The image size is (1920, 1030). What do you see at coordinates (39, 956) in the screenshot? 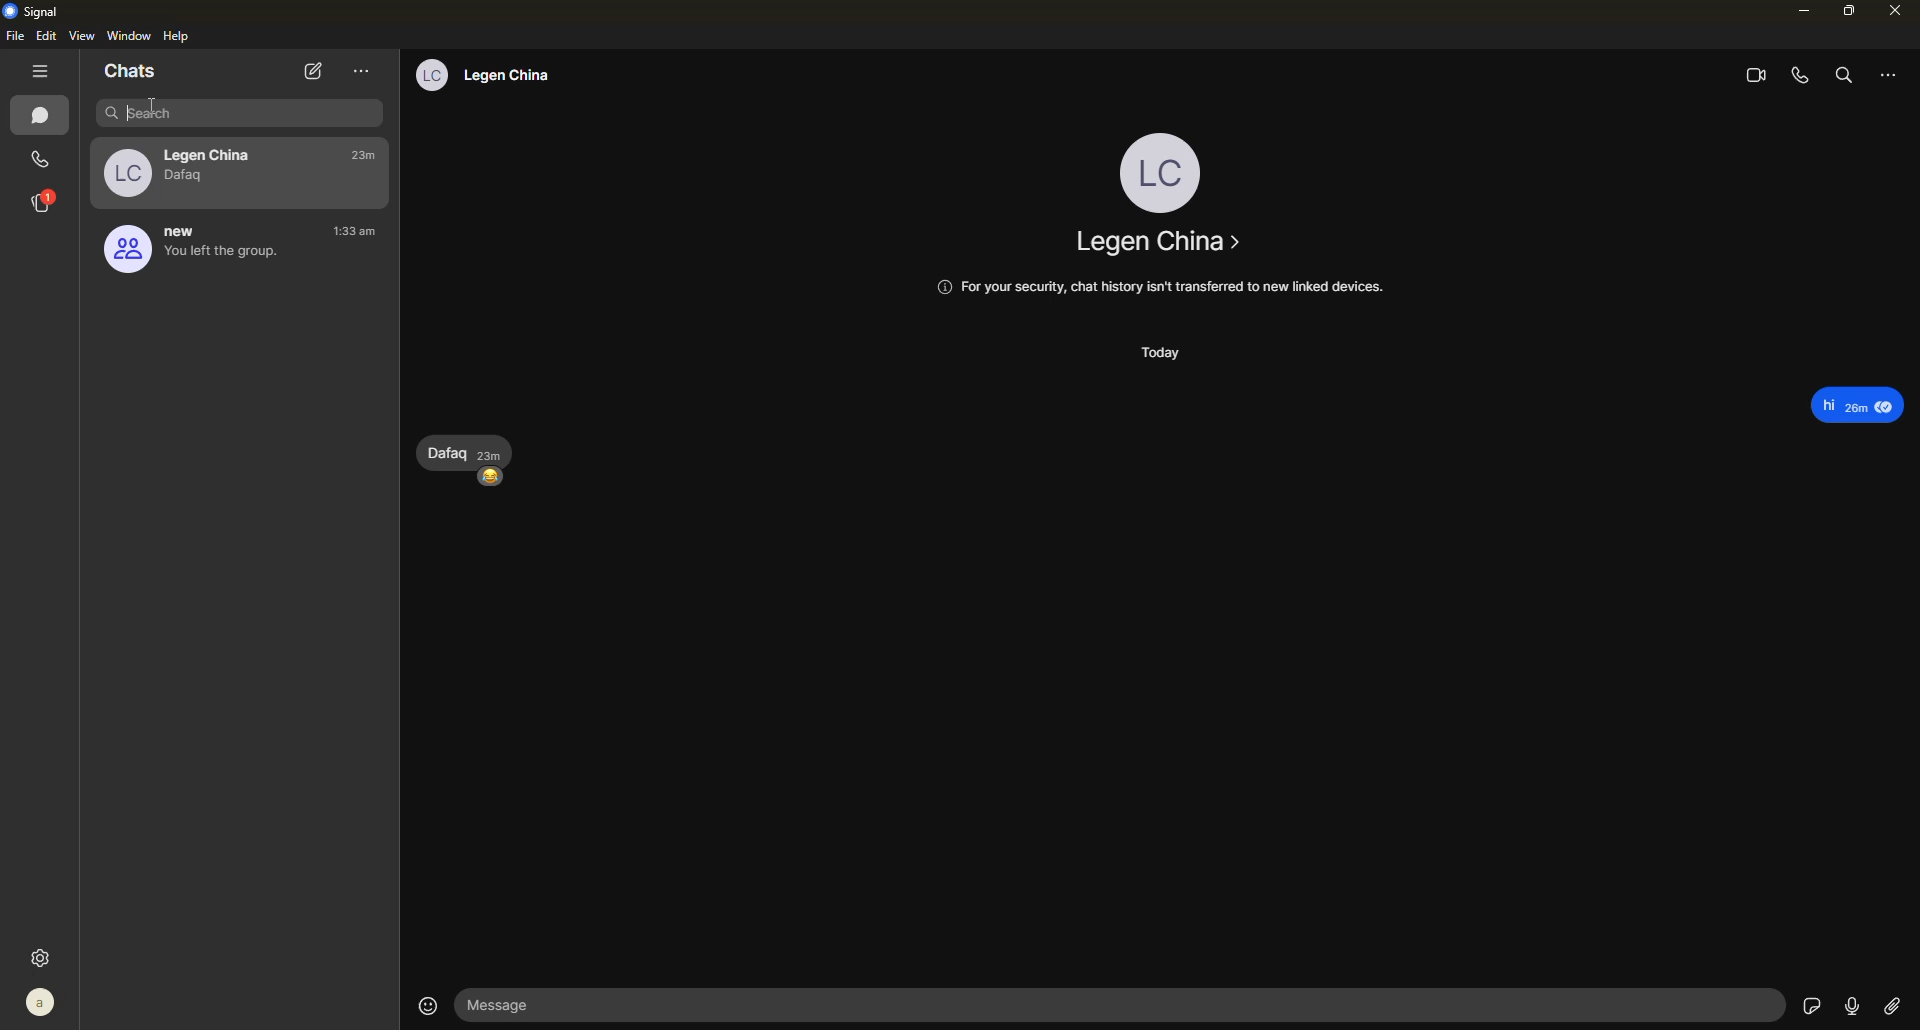
I see `settings` at bounding box center [39, 956].